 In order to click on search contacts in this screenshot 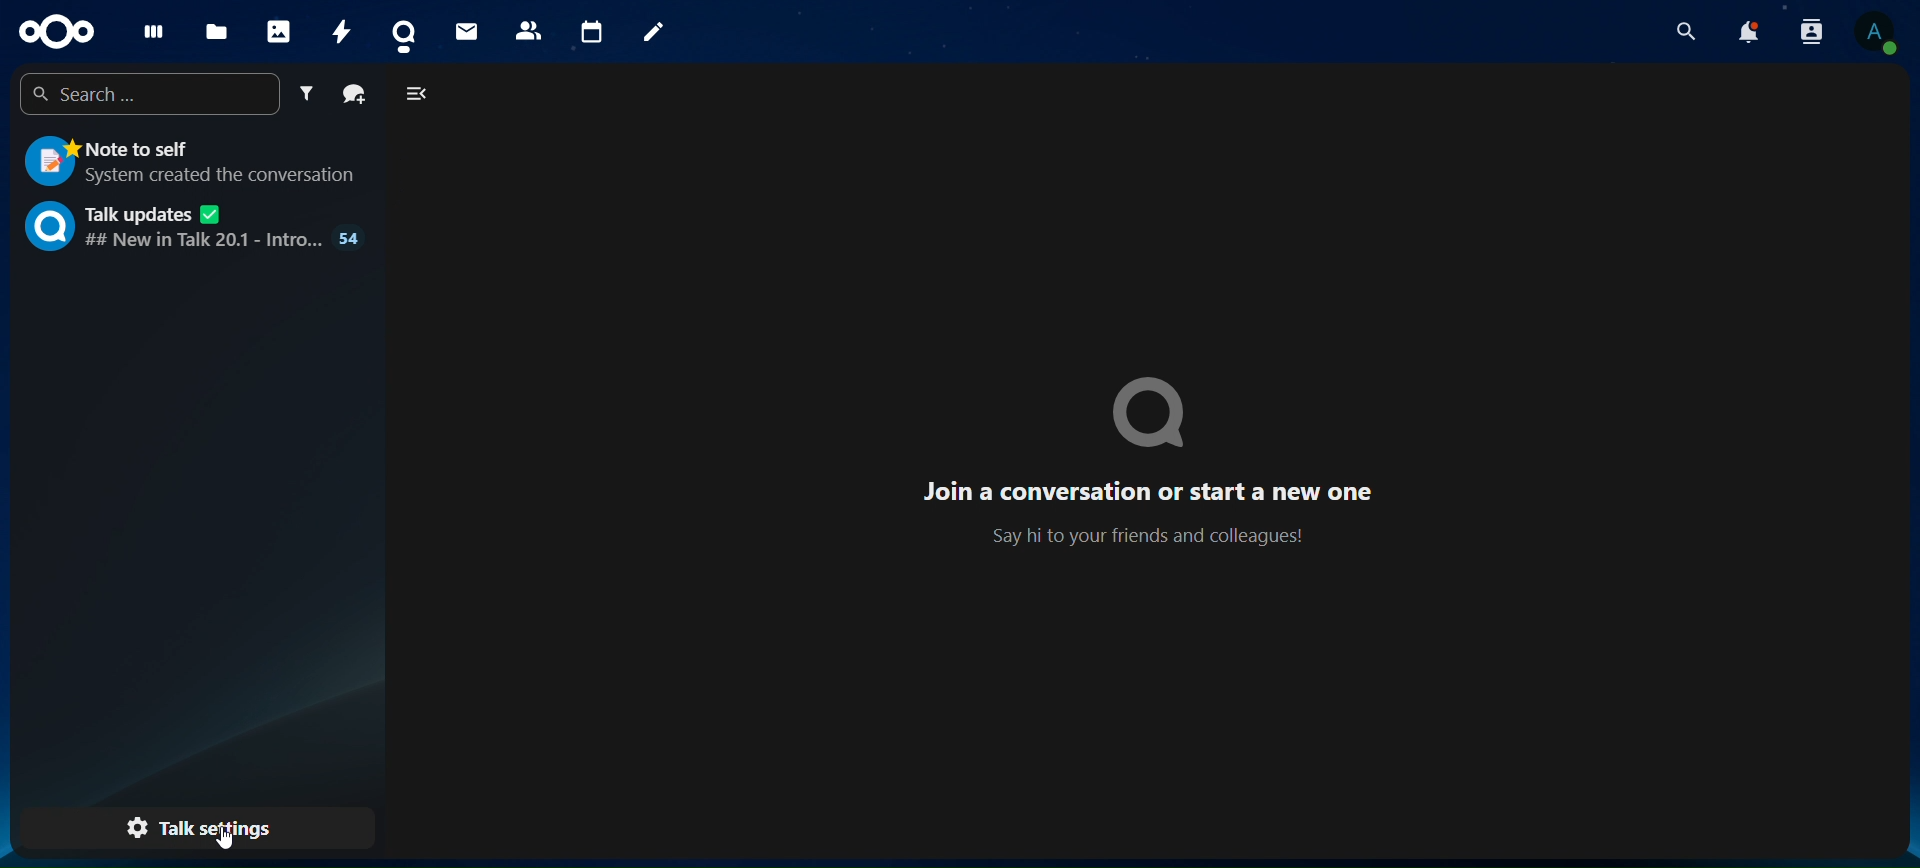, I will do `click(1811, 31)`.